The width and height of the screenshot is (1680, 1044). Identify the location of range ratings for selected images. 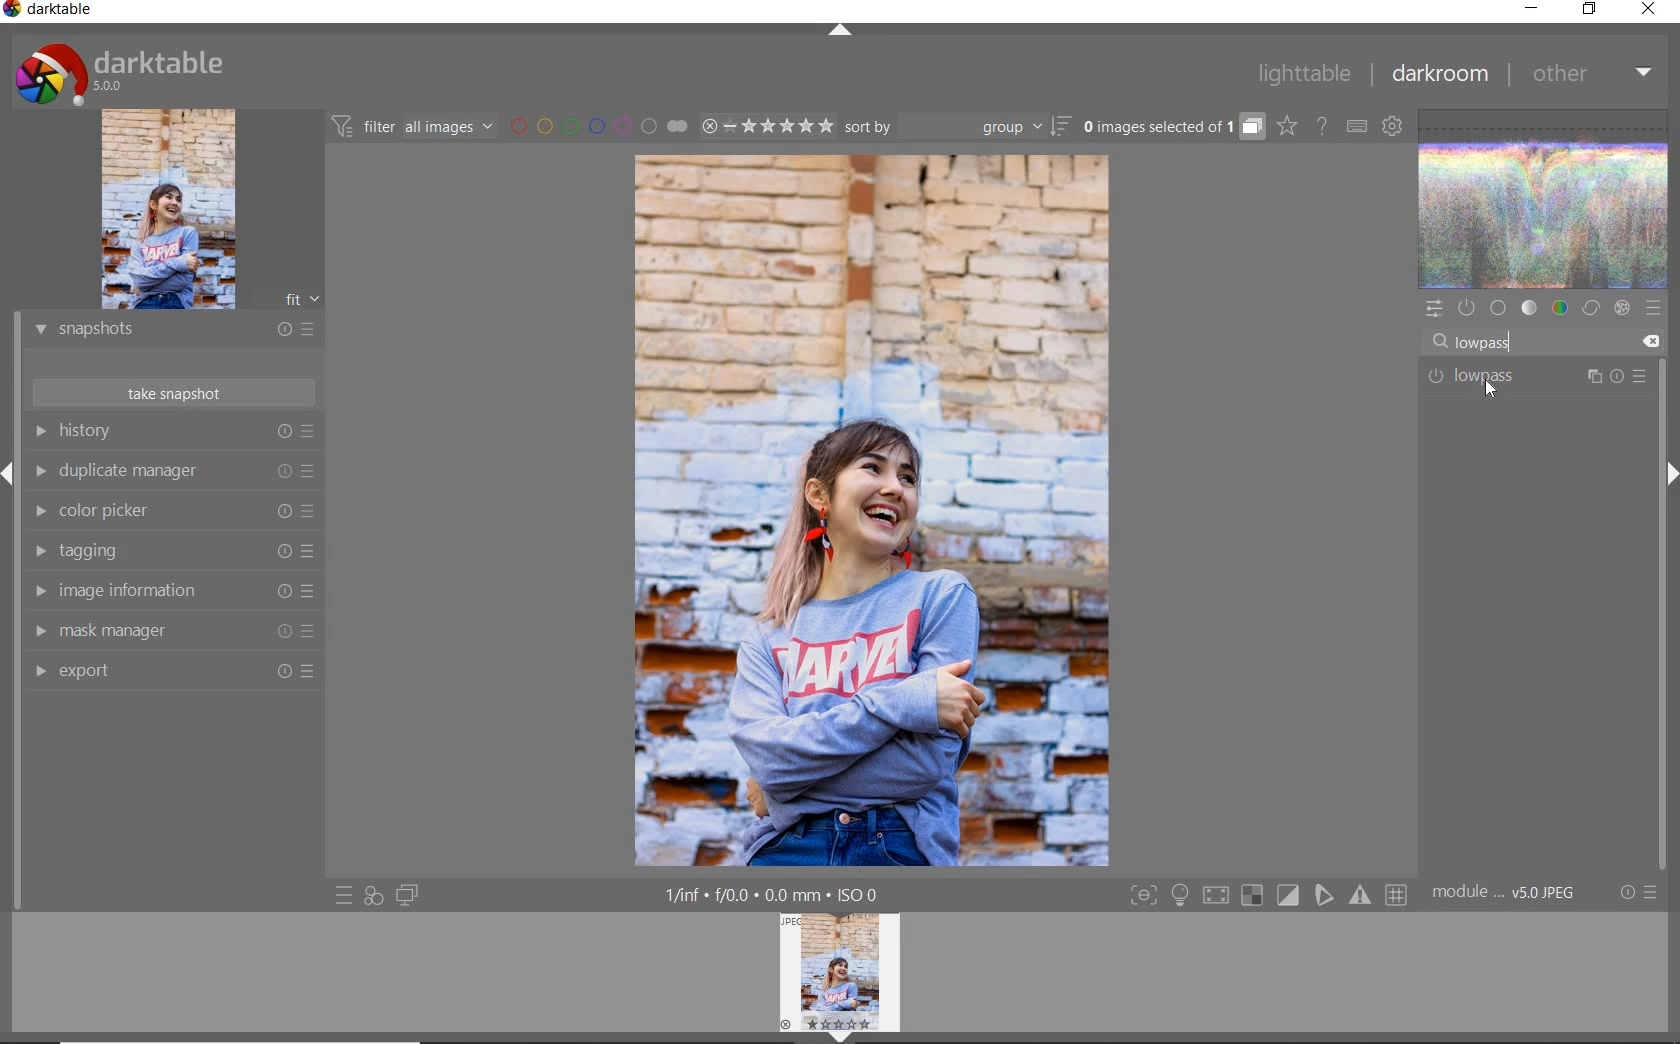
(767, 125).